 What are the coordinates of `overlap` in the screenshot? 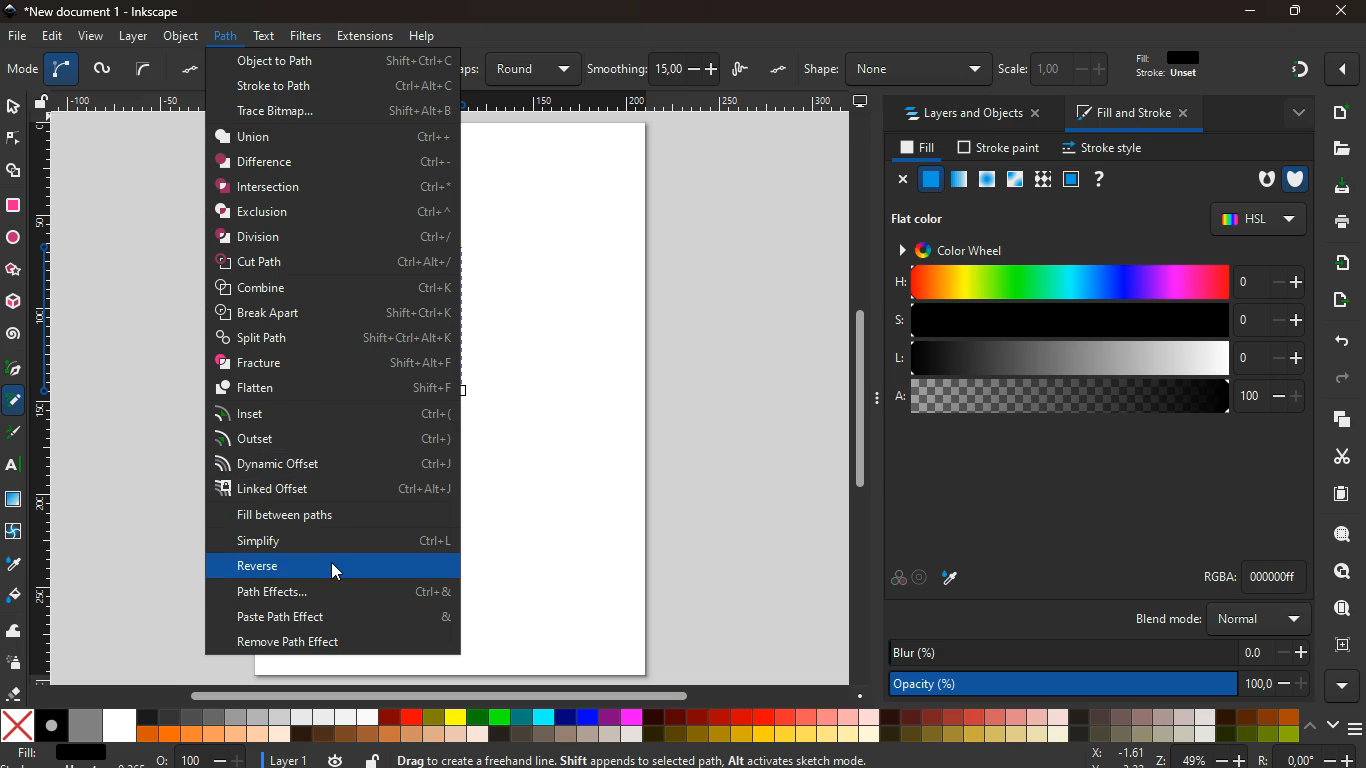 It's located at (898, 579).